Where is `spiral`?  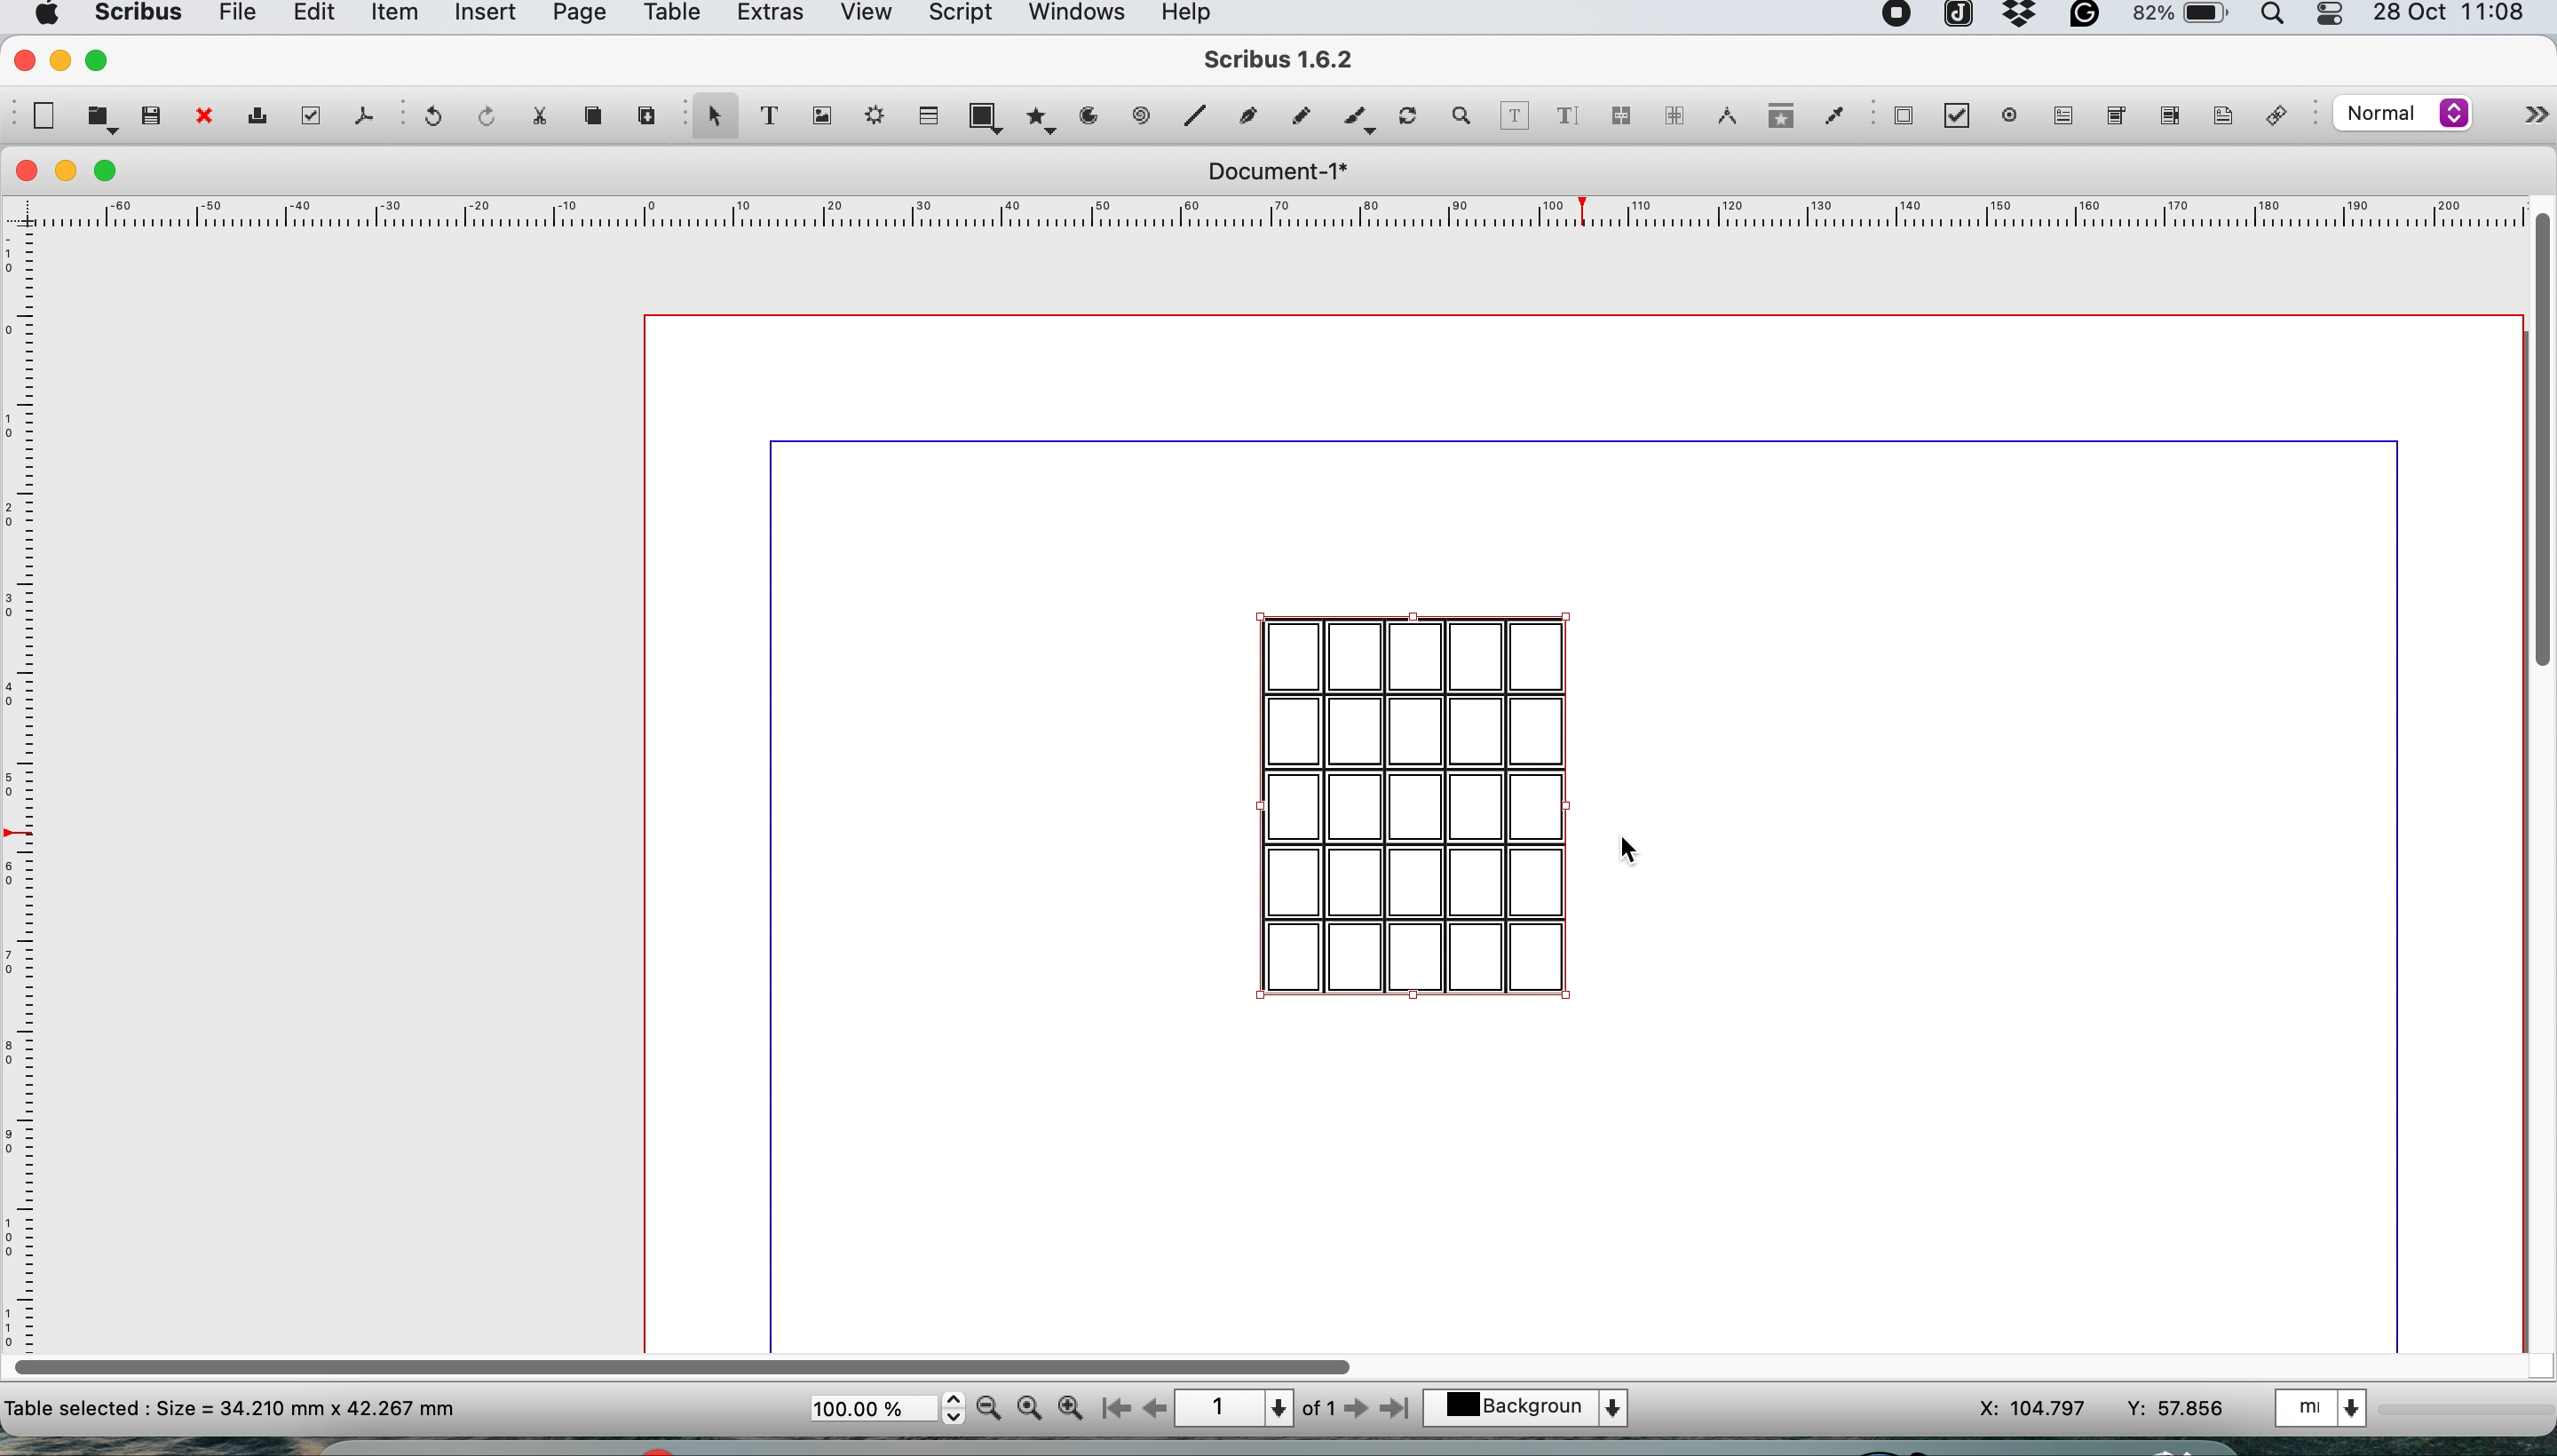
spiral is located at coordinates (1144, 115).